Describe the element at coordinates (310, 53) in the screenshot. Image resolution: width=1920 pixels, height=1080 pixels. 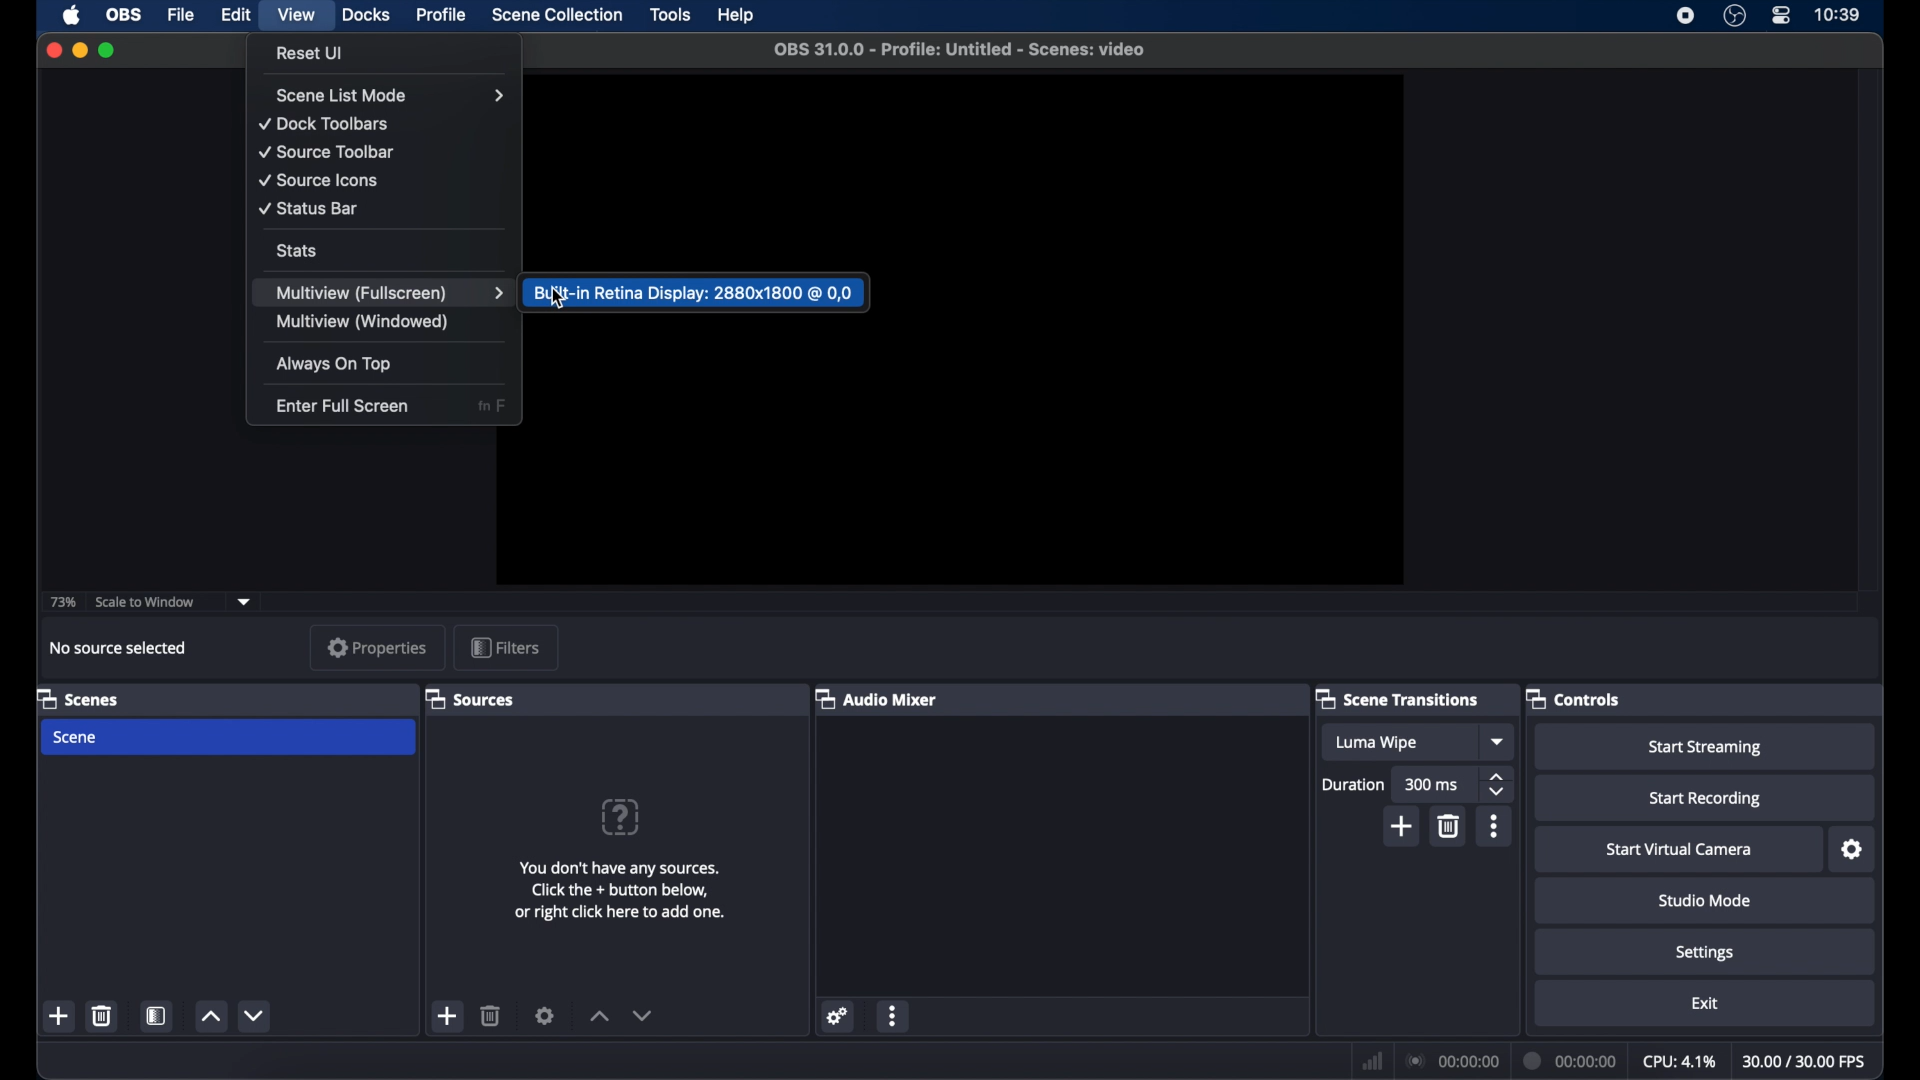
I see `reset UI` at that location.